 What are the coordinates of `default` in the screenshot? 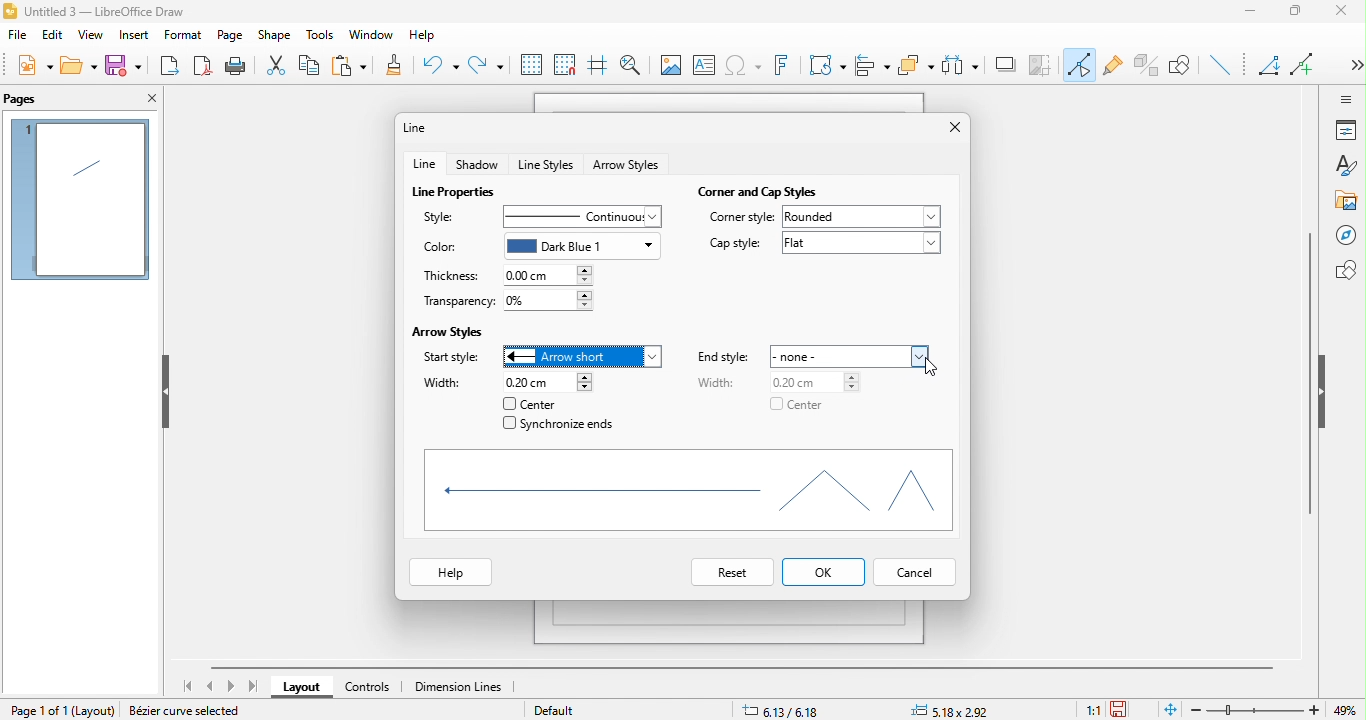 It's located at (578, 711).